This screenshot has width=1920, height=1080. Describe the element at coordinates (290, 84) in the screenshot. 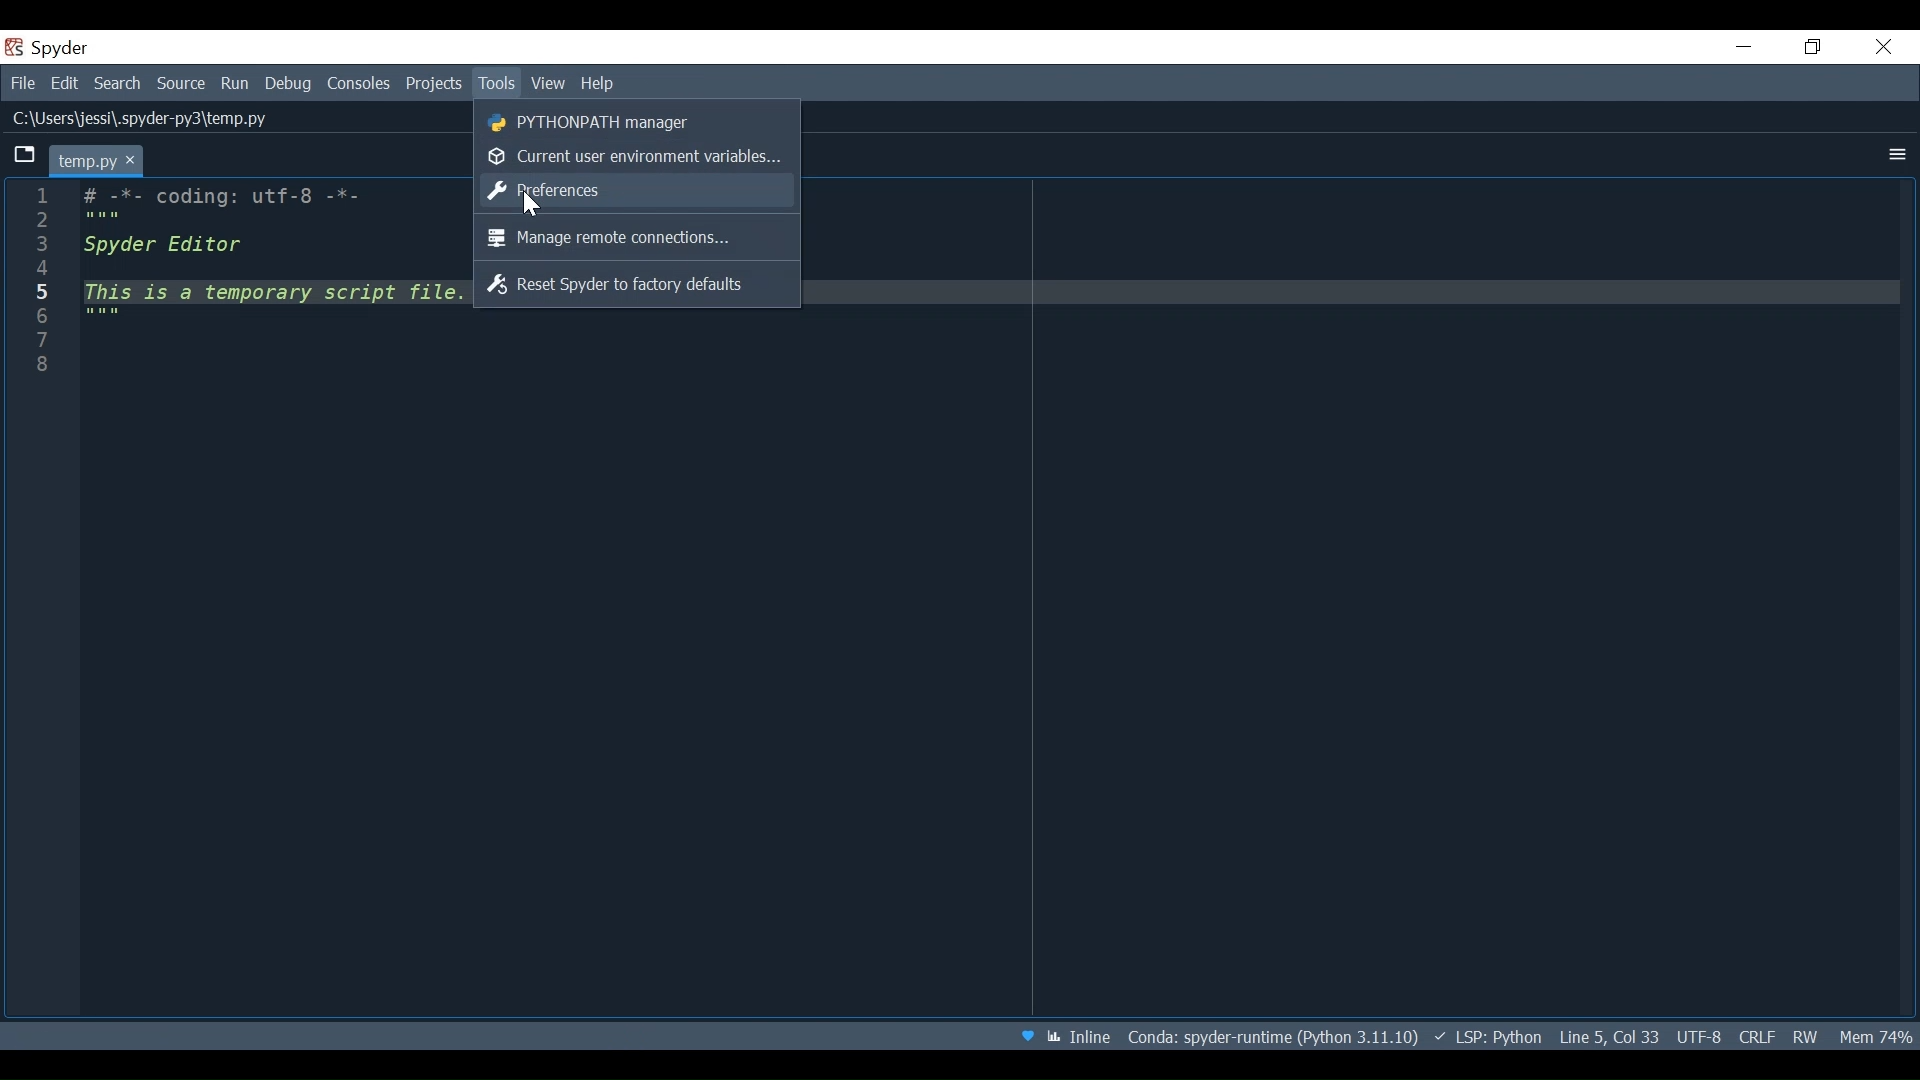

I see `Debug` at that location.